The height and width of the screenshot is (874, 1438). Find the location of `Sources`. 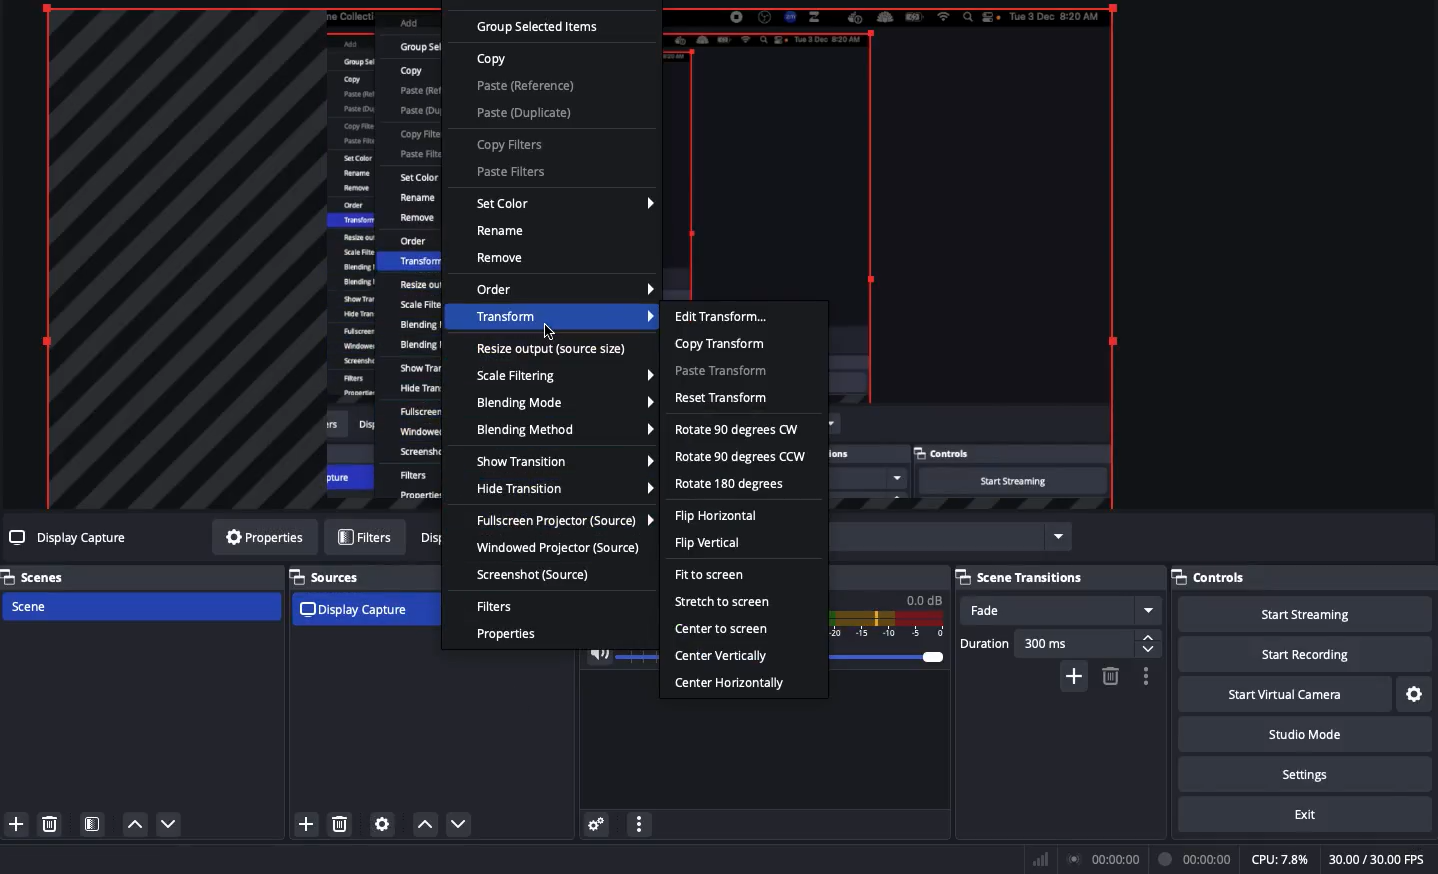

Sources is located at coordinates (332, 576).